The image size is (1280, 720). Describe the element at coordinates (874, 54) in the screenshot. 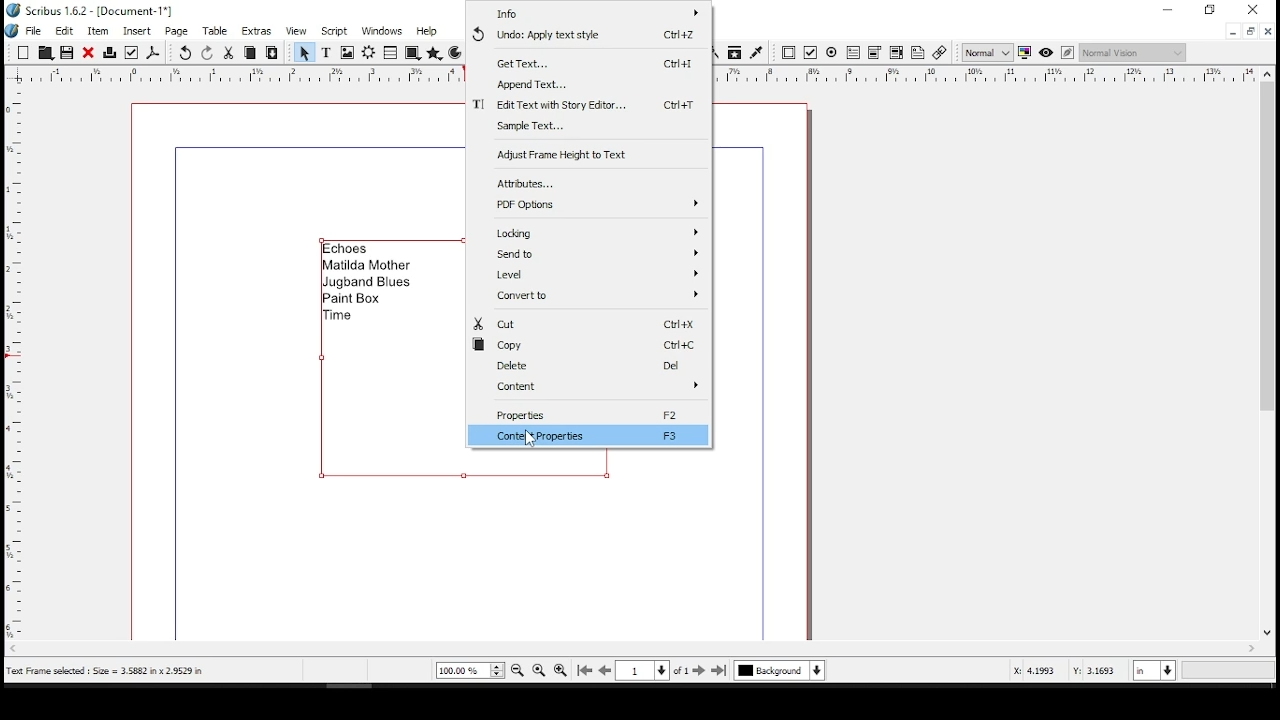

I see `pdf combo box` at that location.